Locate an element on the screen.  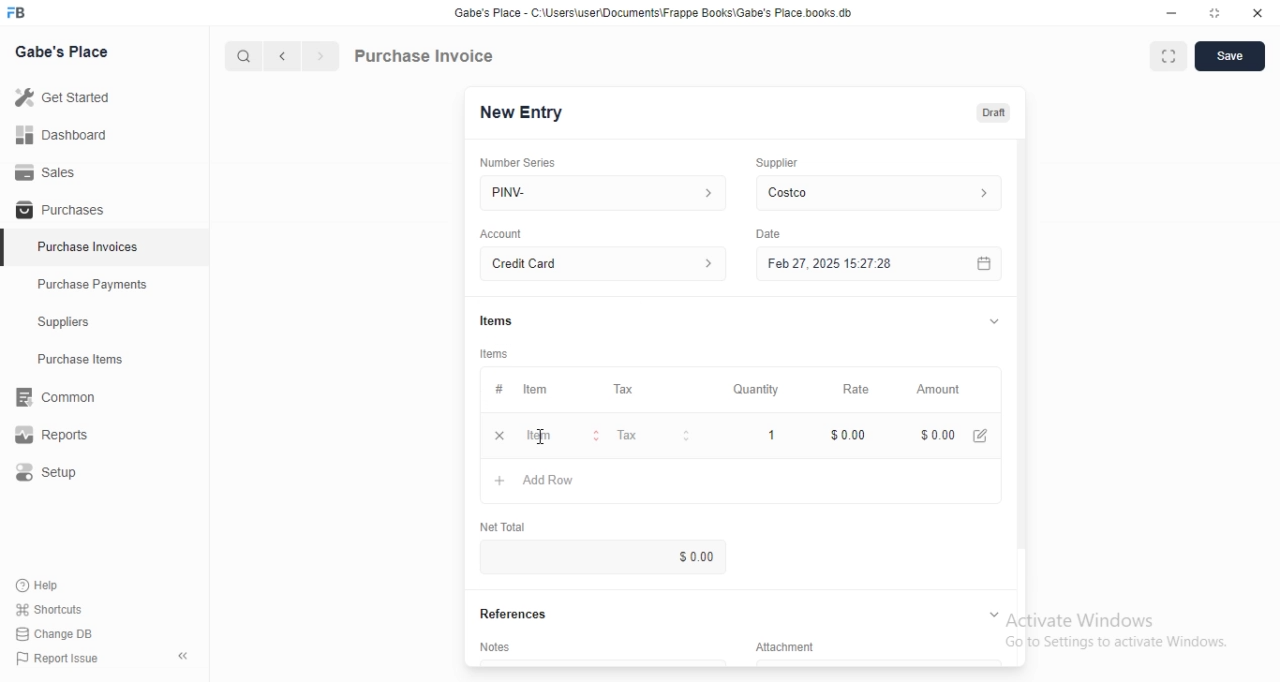
Save is located at coordinates (1230, 56).